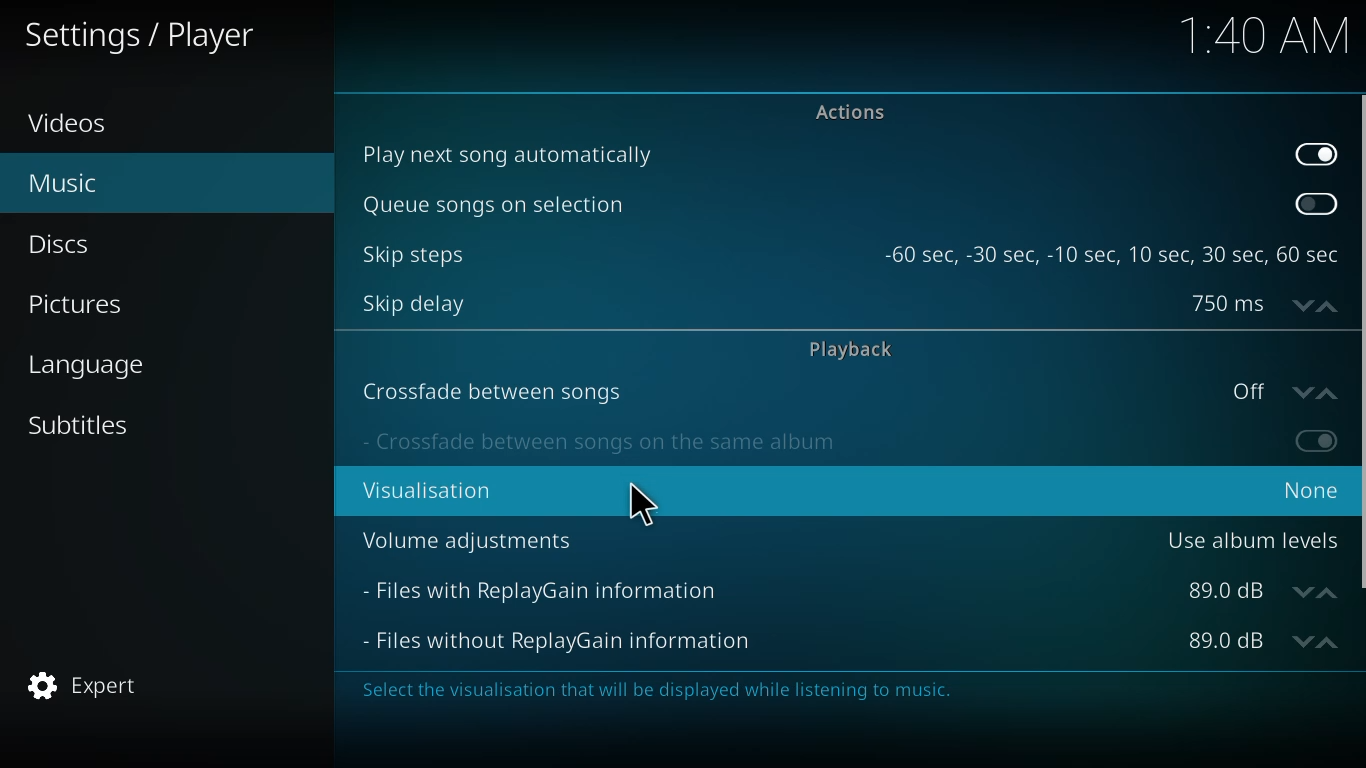 The image size is (1366, 768). Describe the element at coordinates (570, 640) in the screenshot. I see `files without replaygain` at that location.